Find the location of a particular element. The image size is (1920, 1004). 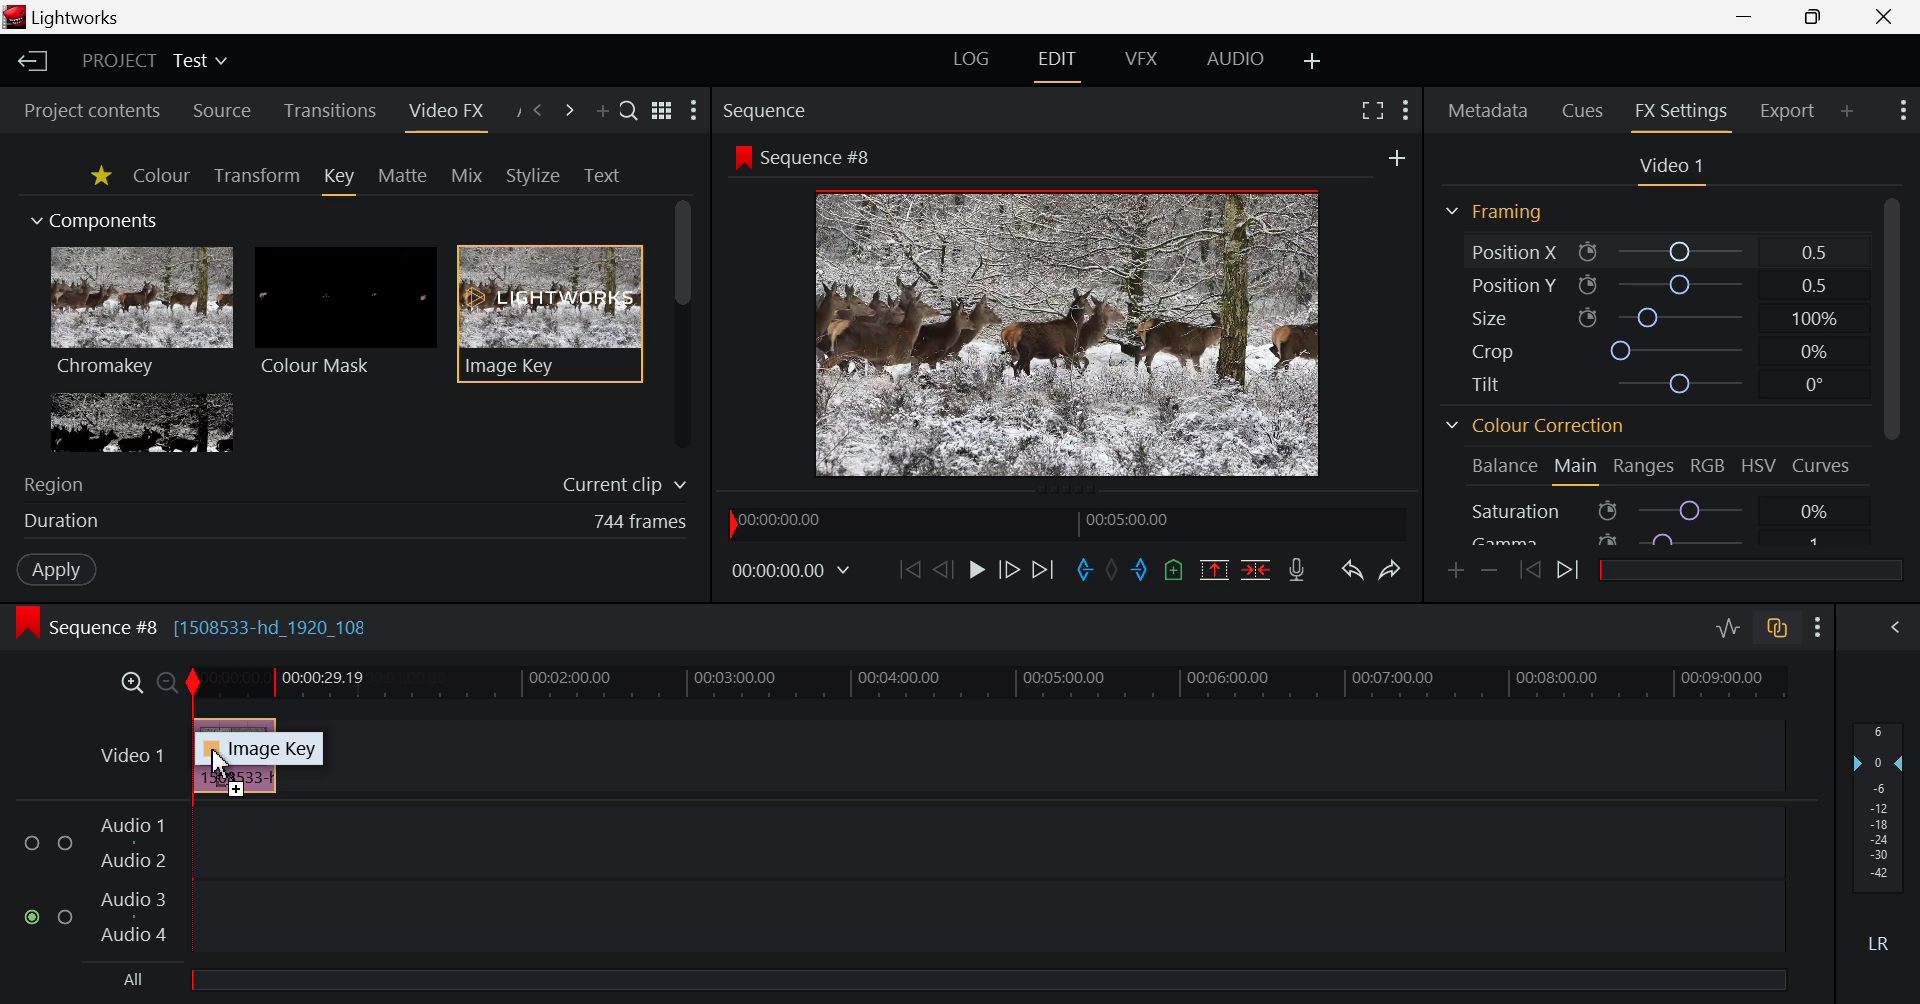

LOG Layout is located at coordinates (976, 60).